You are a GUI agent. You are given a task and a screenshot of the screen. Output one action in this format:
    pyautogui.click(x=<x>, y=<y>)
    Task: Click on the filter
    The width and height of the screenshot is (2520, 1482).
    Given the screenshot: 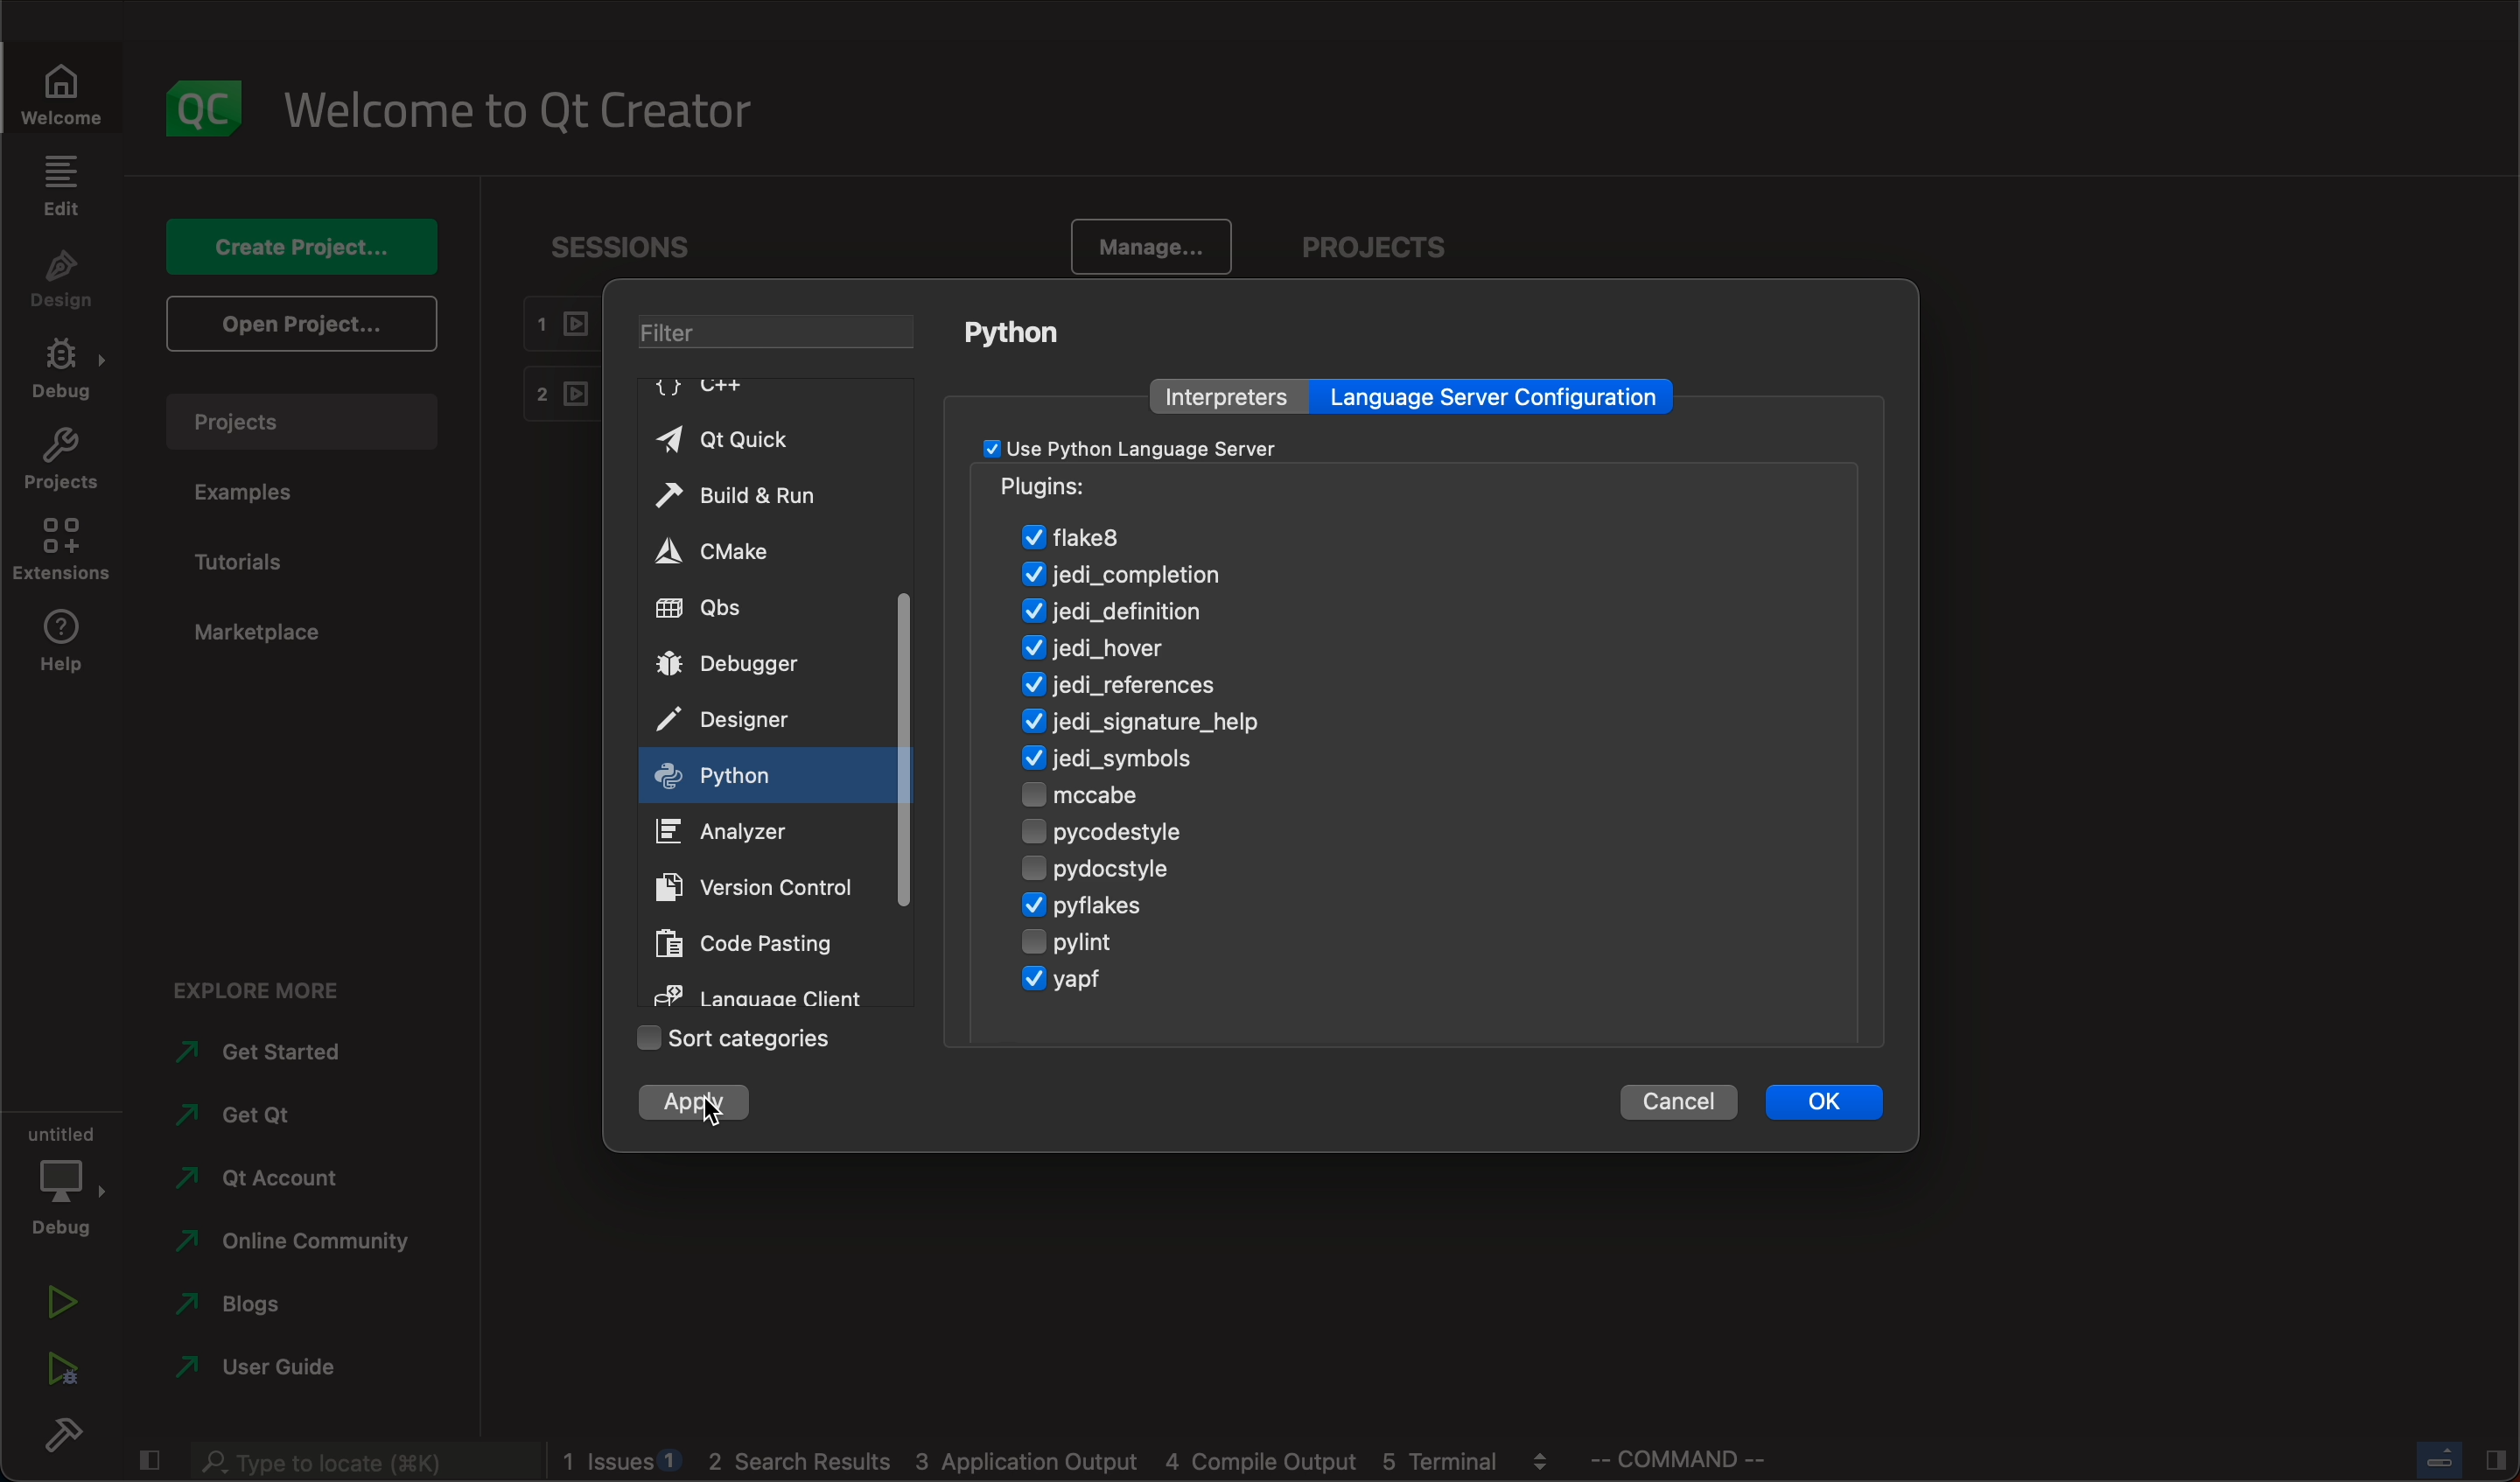 What is the action you would take?
    pyautogui.click(x=781, y=332)
    